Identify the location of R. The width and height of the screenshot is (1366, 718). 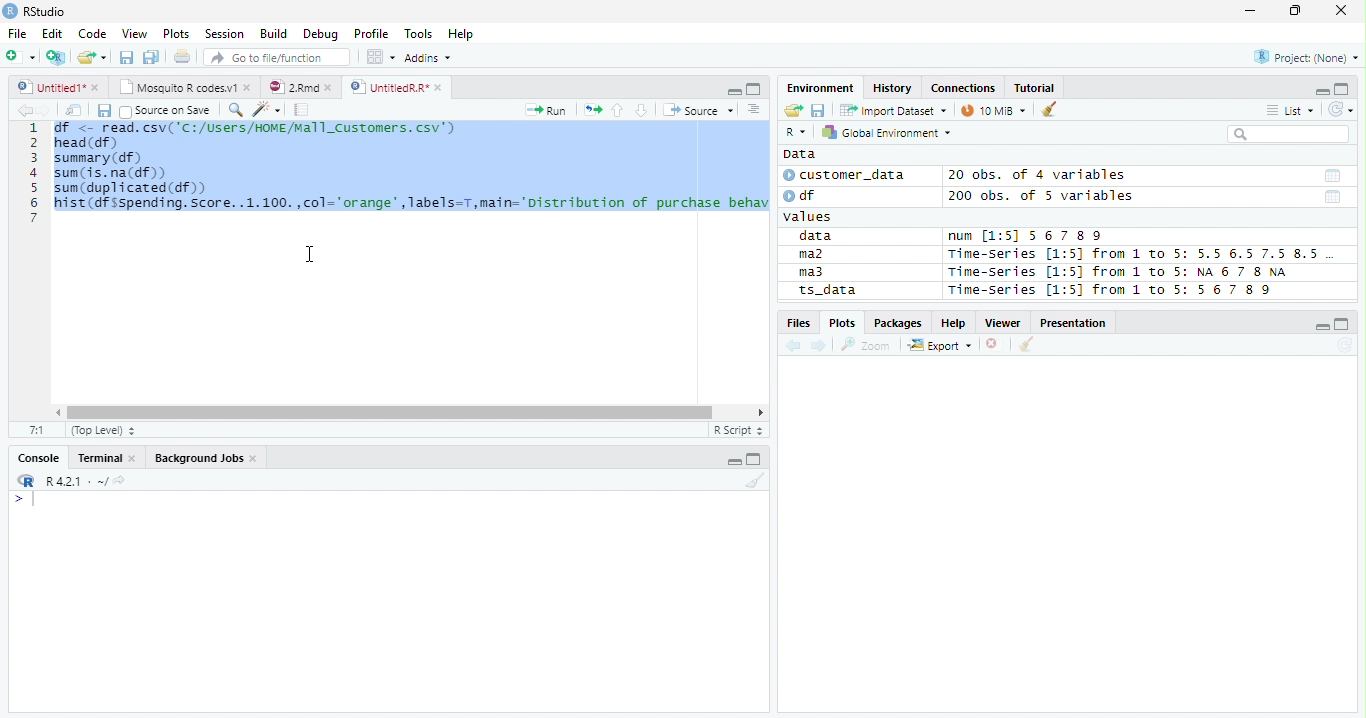
(795, 133).